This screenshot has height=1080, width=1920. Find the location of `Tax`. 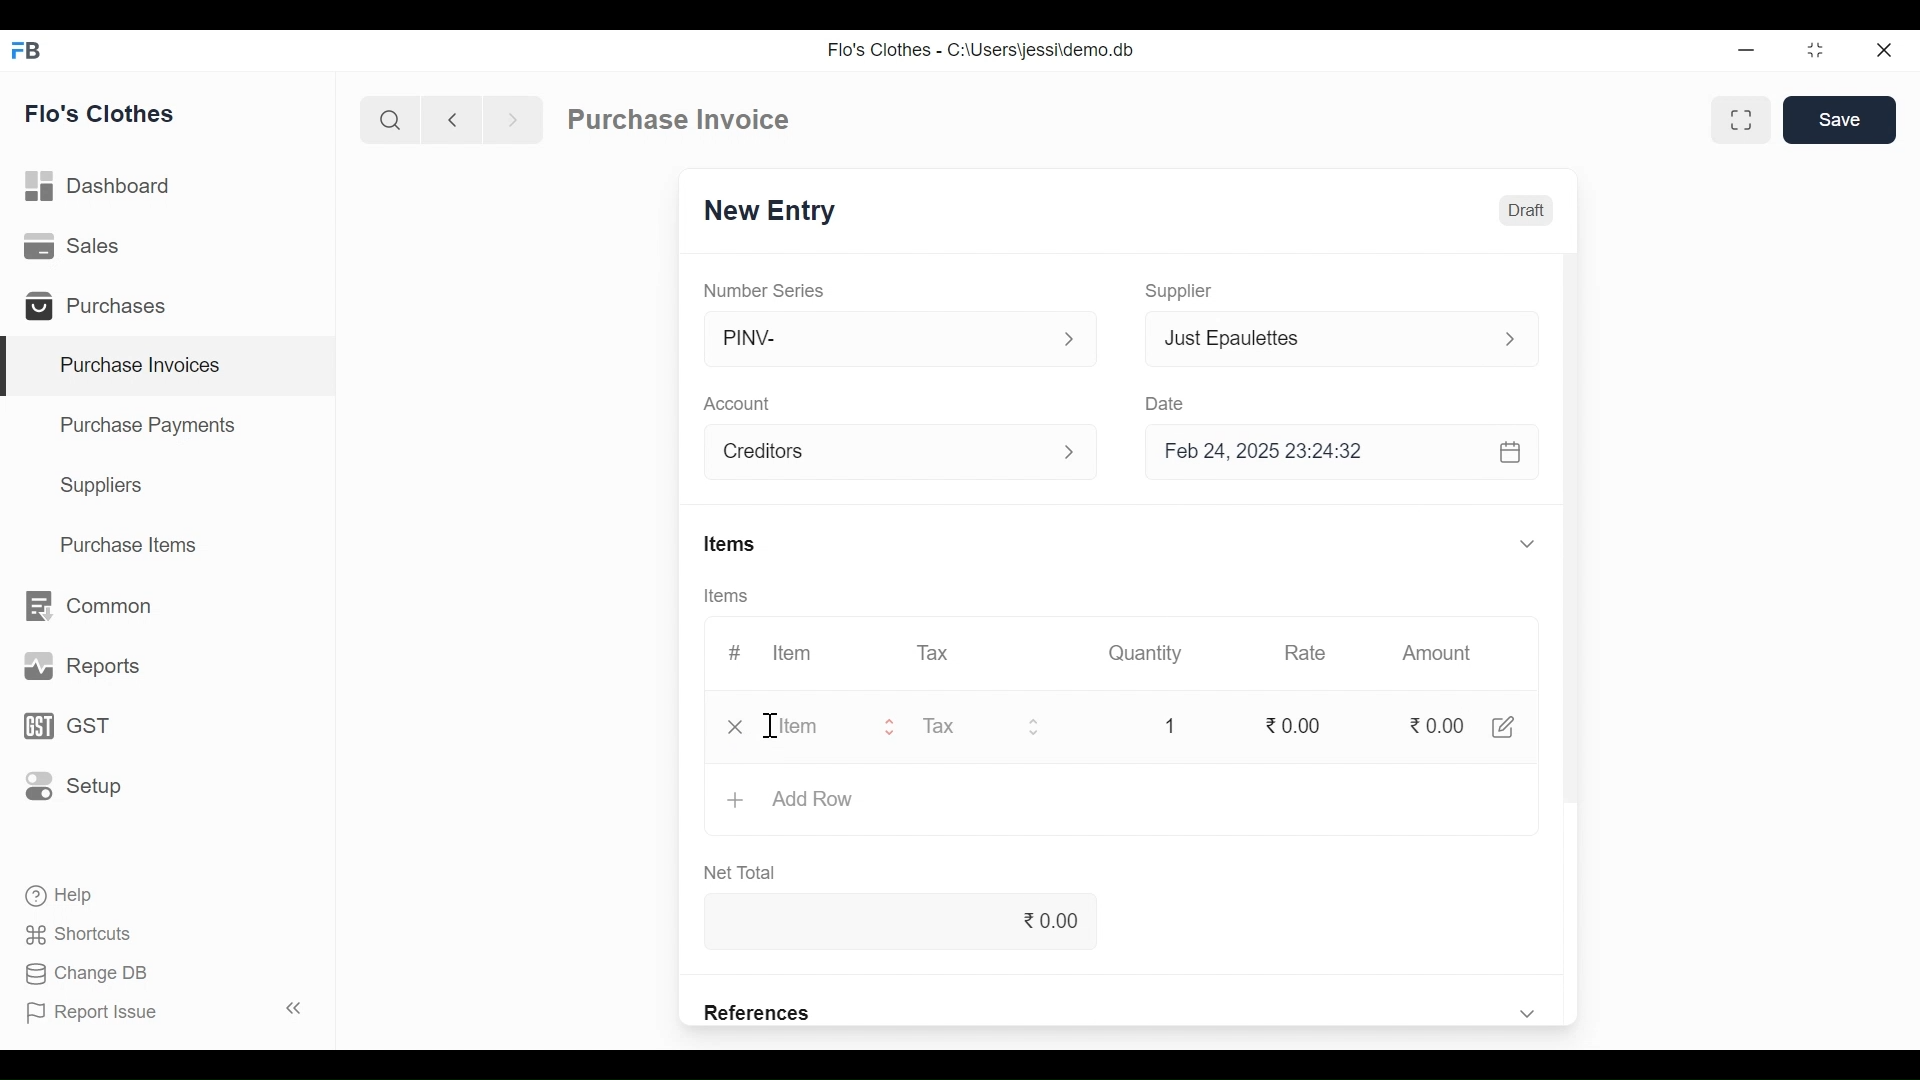

Tax is located at coordinates (961, 725).